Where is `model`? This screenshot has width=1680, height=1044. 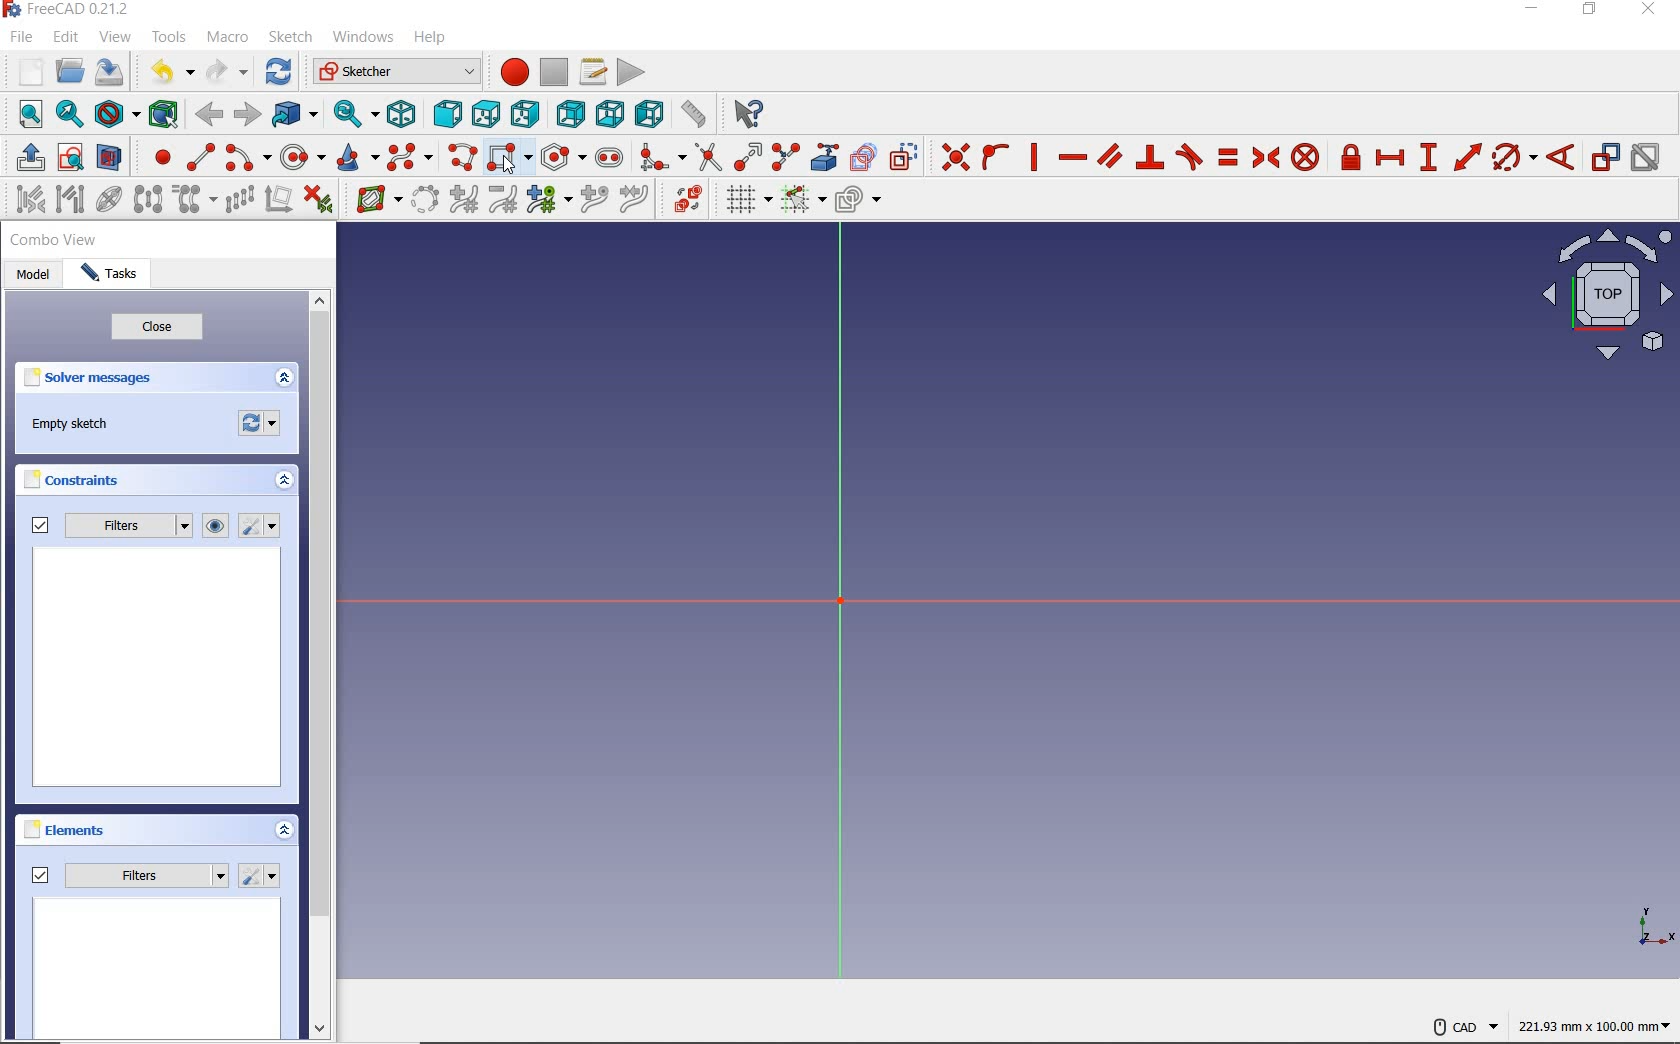
model is located at coordinates (32, 276).